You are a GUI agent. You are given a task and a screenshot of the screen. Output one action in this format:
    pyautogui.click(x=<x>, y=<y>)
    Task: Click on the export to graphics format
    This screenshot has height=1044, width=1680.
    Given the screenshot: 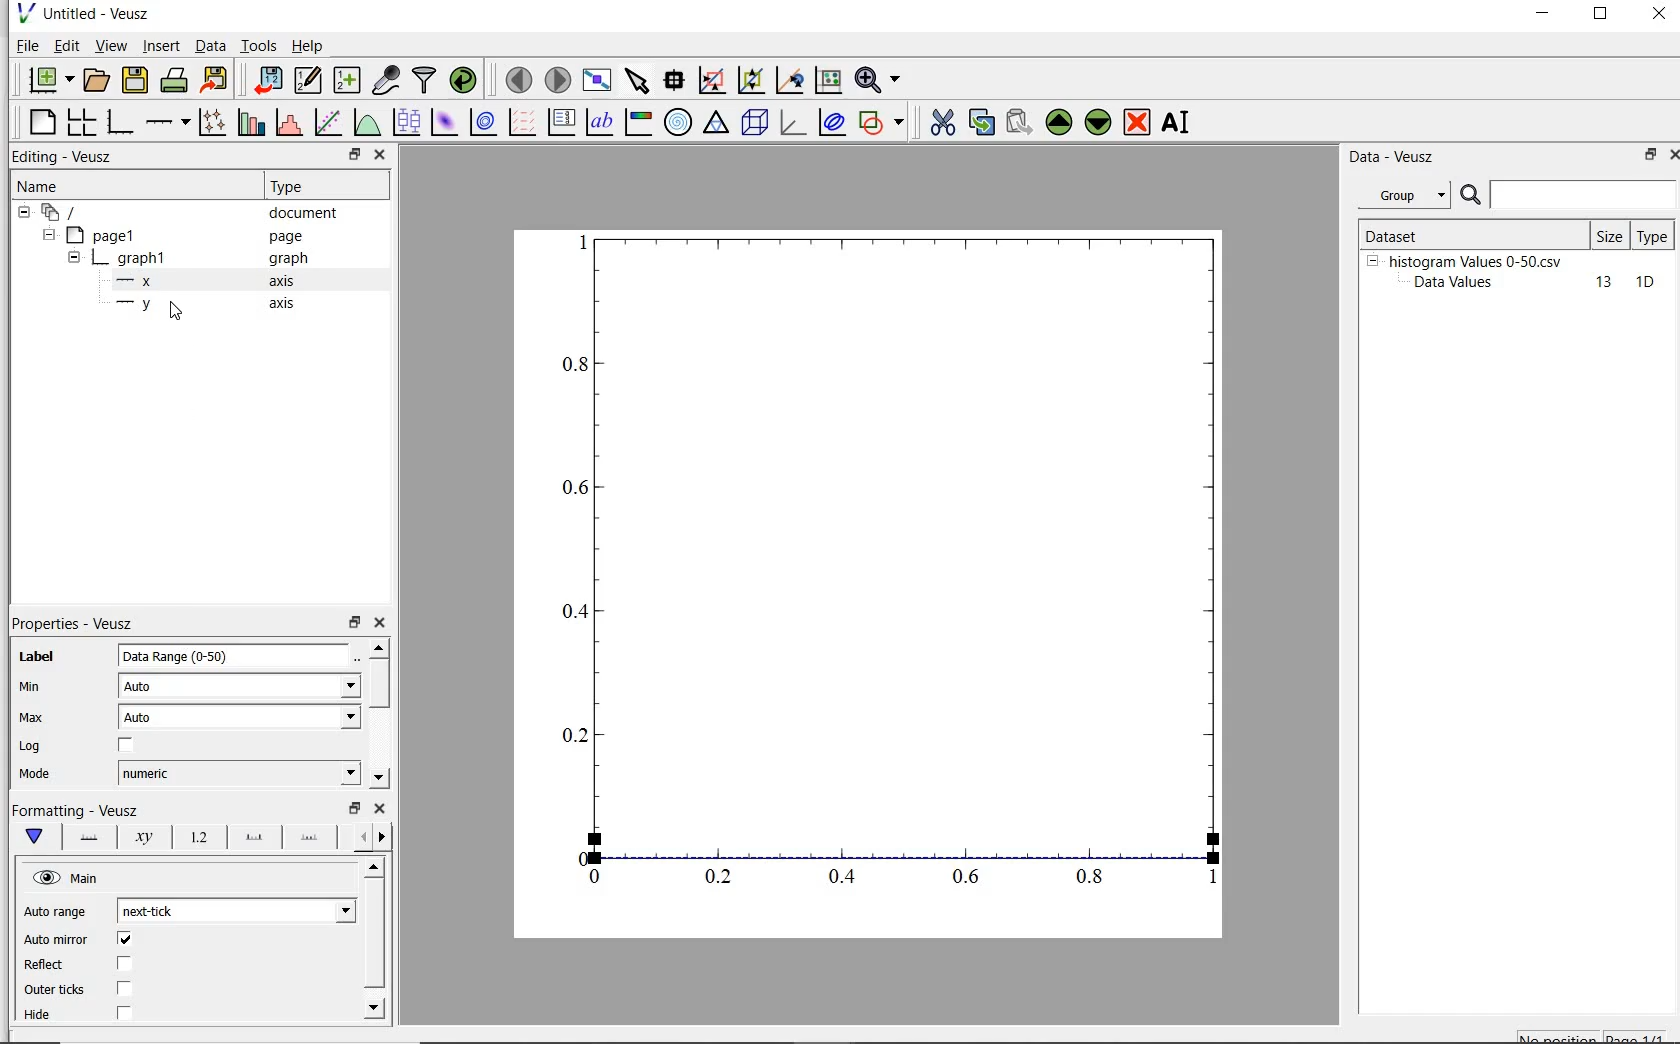 What is the action you would take?
    pyautogui.click(x=216, y=78)
    